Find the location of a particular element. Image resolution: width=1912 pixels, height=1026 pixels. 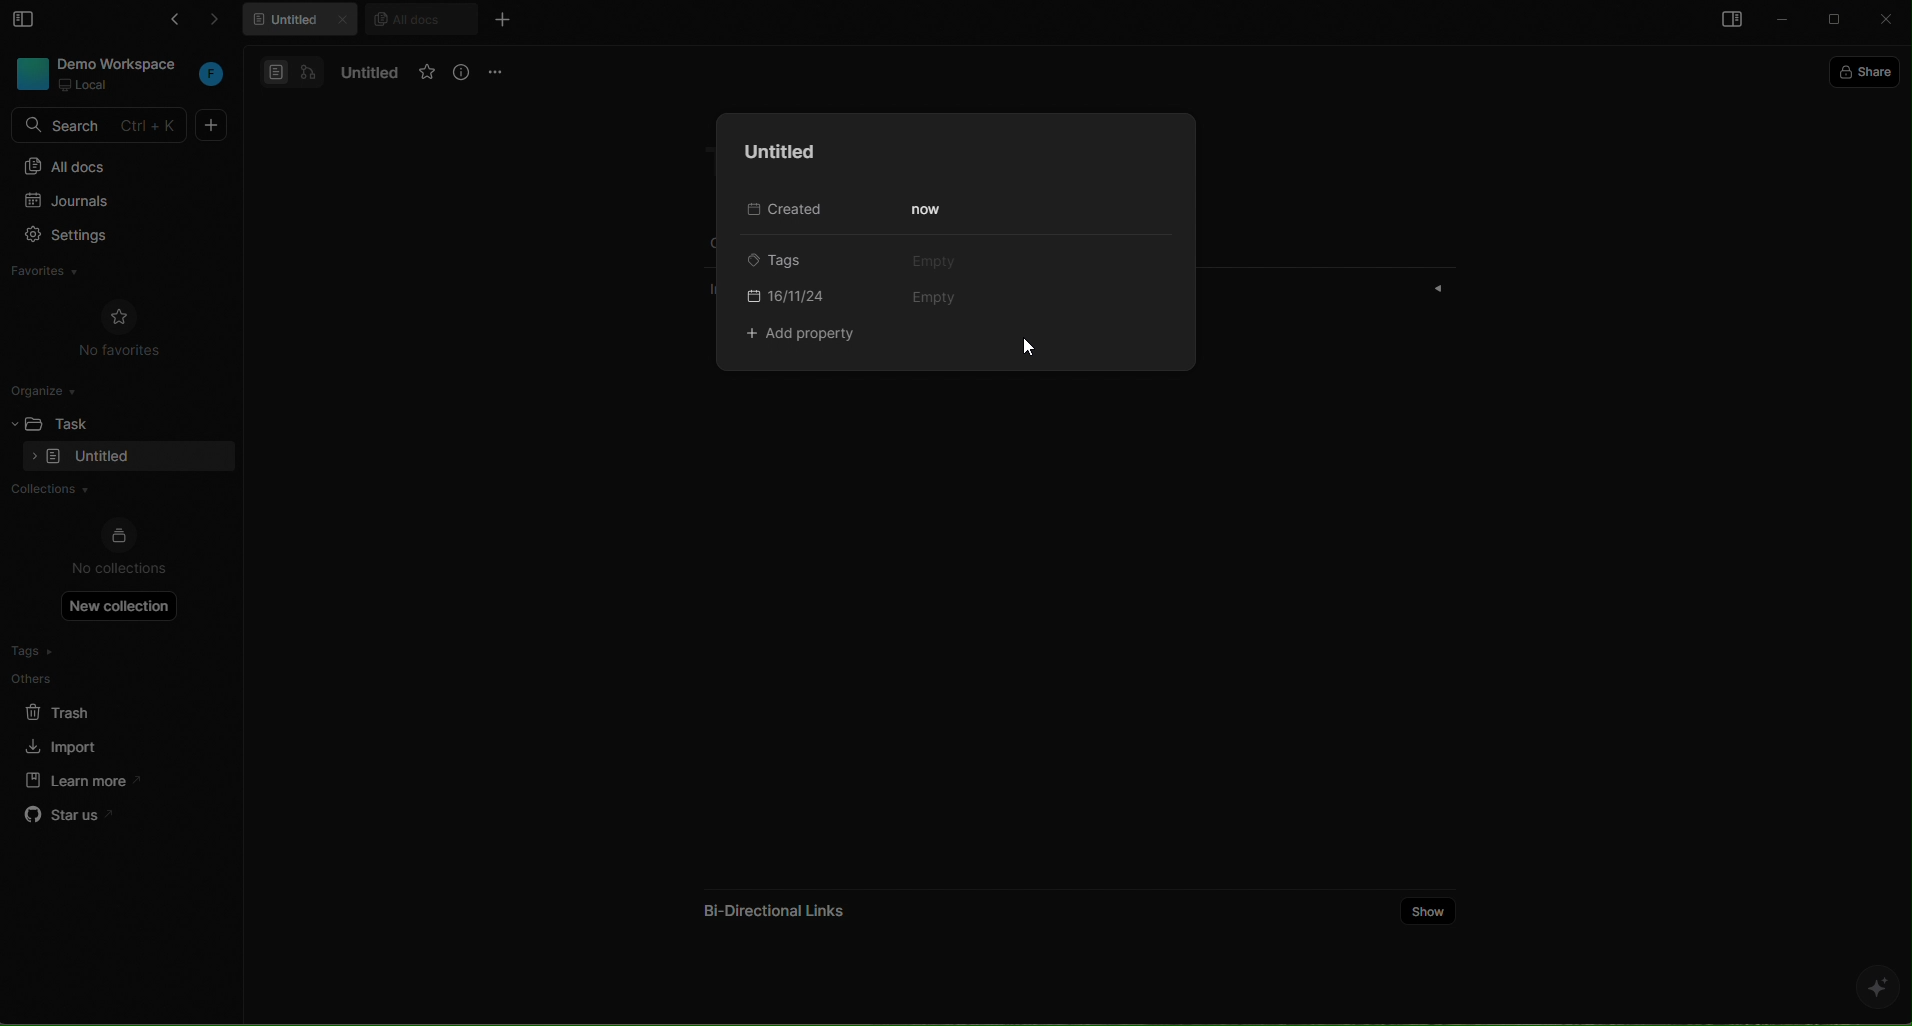

docs is located at coordinates (292, 71).